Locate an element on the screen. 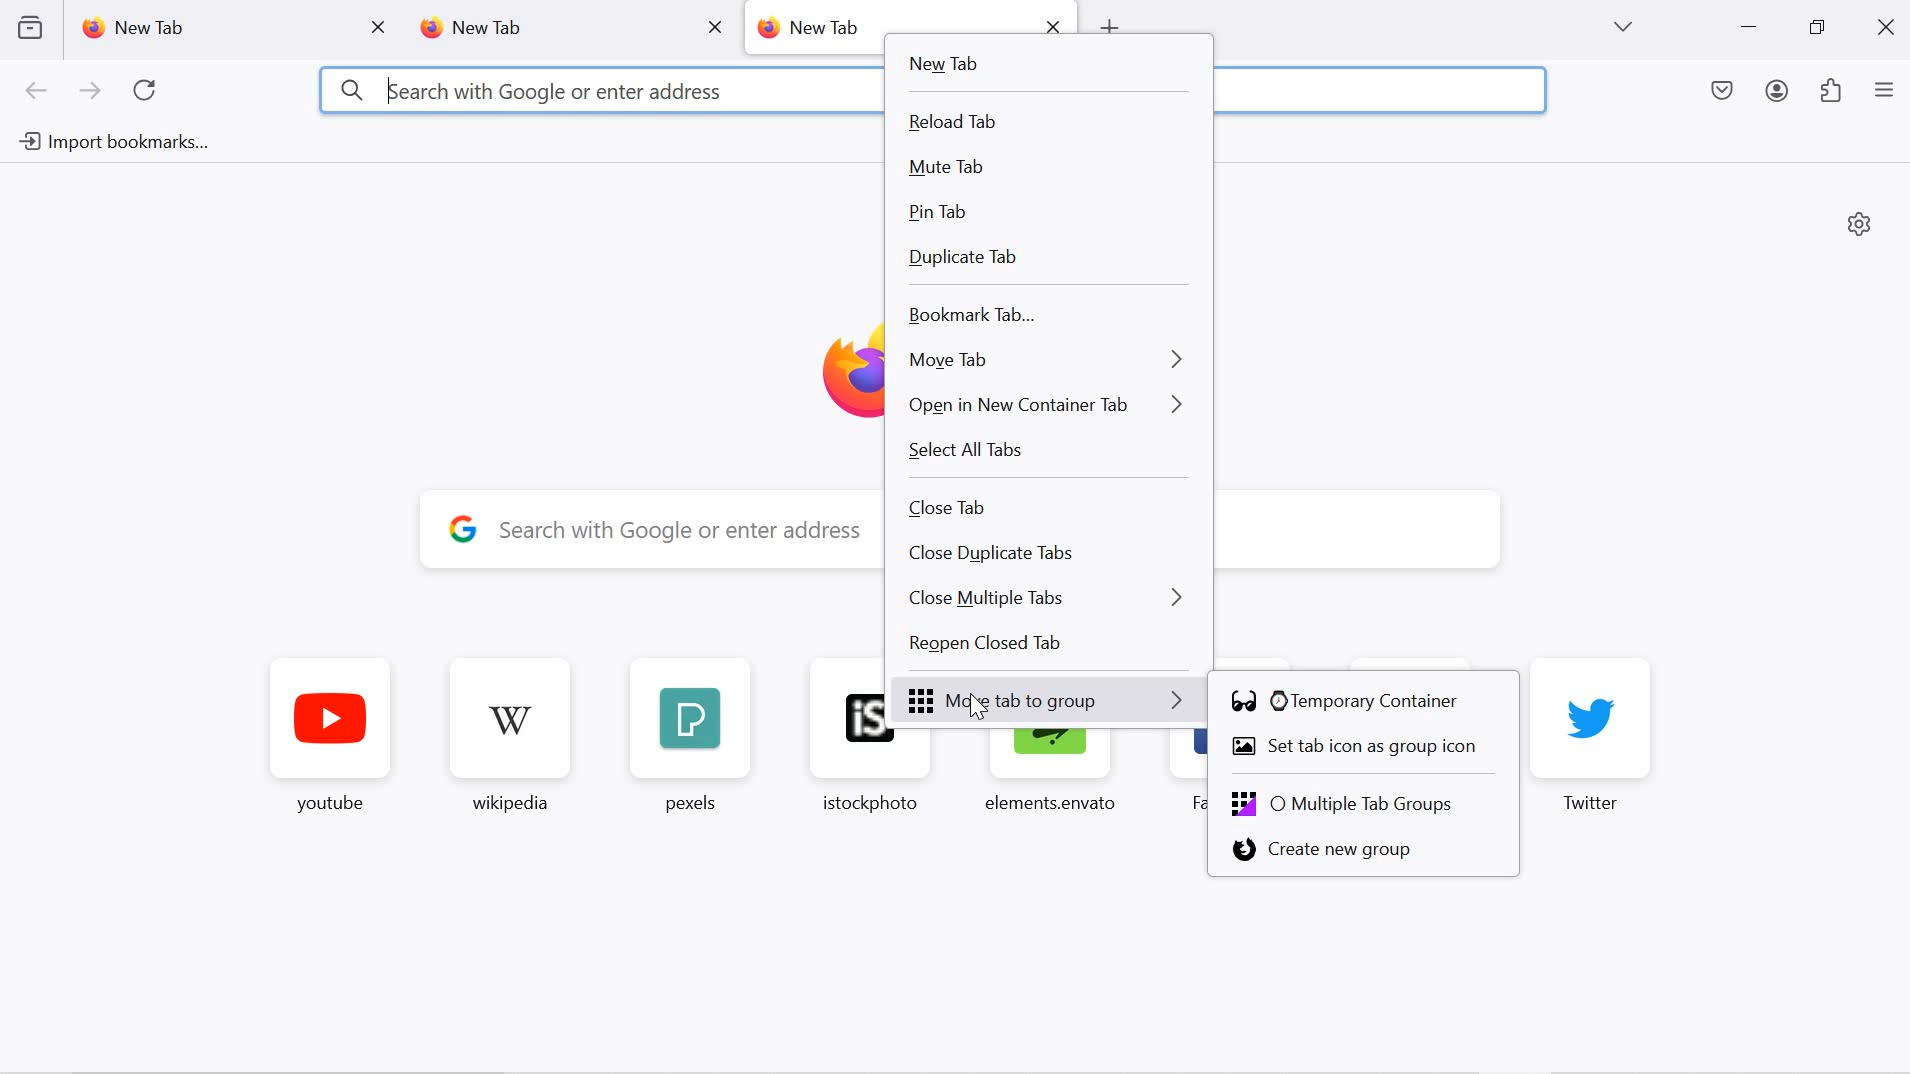 This screenshot has height=1074, width=1910. bookmark tab is located at coordinates (1042, 318).